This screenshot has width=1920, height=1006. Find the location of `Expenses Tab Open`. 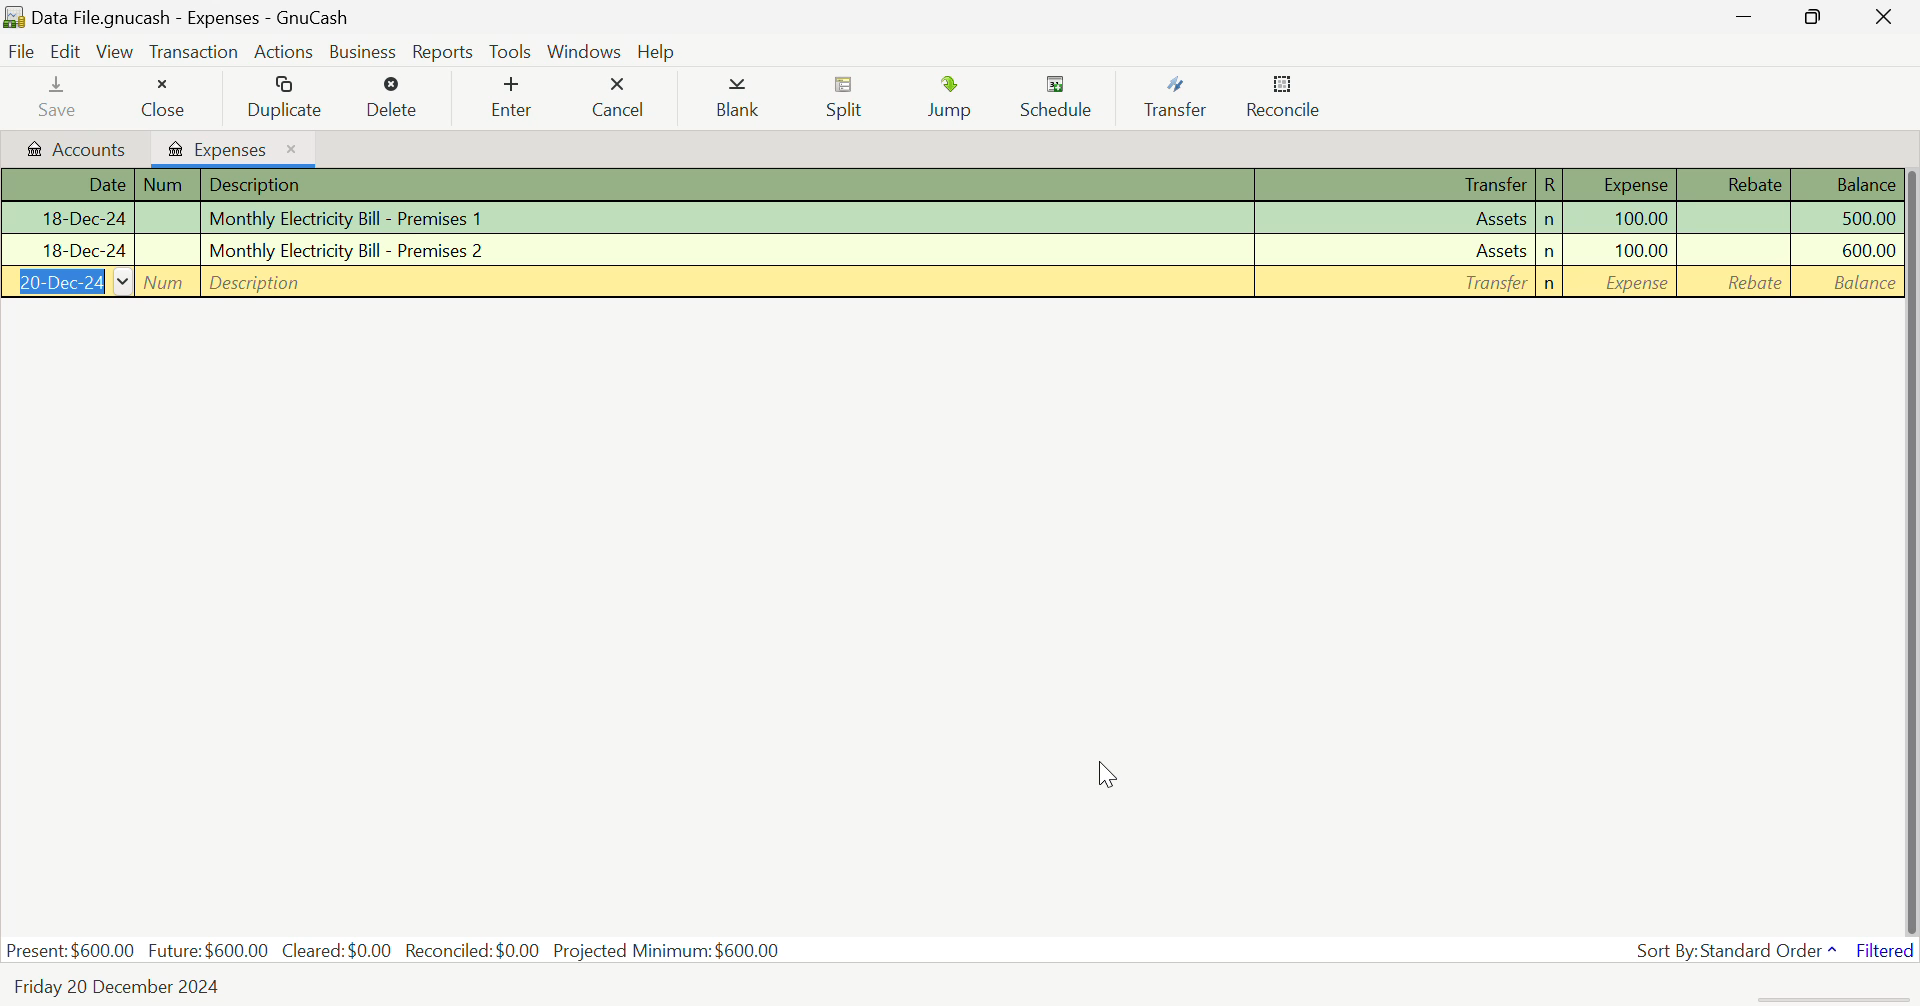

Expenses Tab Open is located at coordinates (235, 147).